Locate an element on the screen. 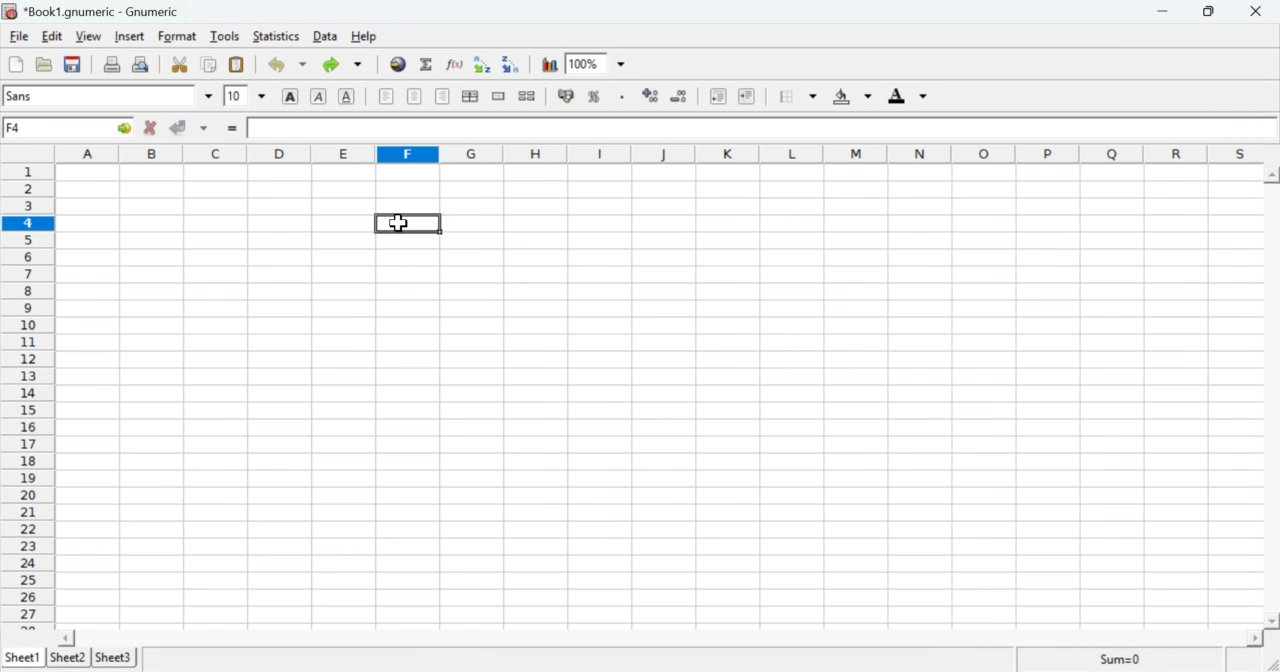  File is located at coordinates (21, 36).